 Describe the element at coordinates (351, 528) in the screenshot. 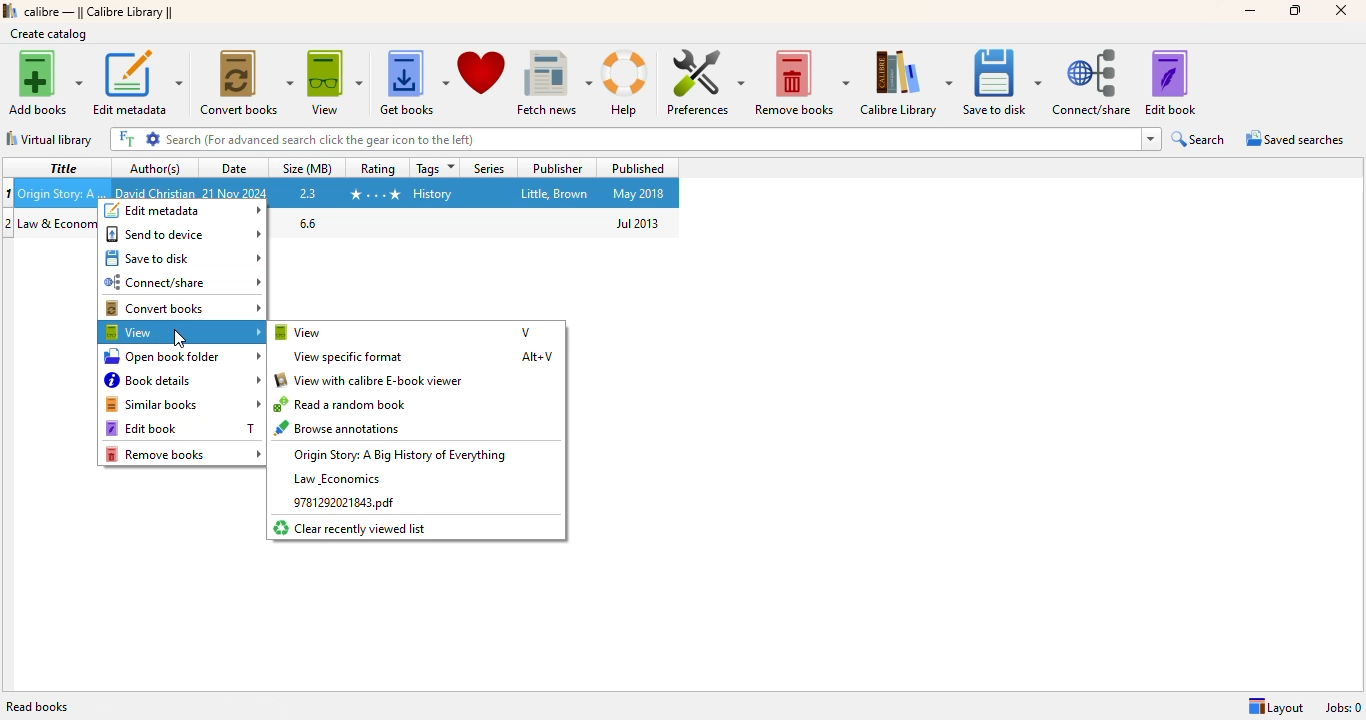

I see `clear recently viewed list` at that location.